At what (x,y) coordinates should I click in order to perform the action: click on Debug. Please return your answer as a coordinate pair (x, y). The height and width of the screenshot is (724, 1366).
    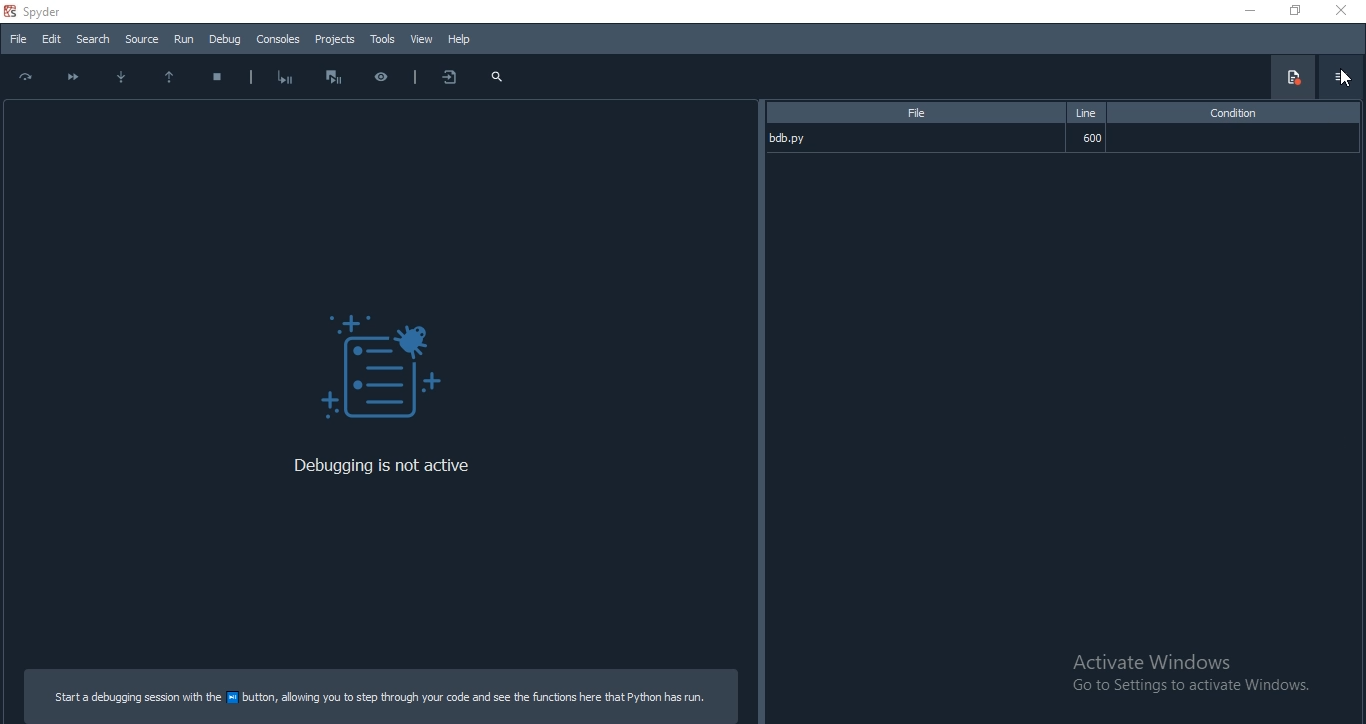
    Looking at the image, I should click on (382, 370).